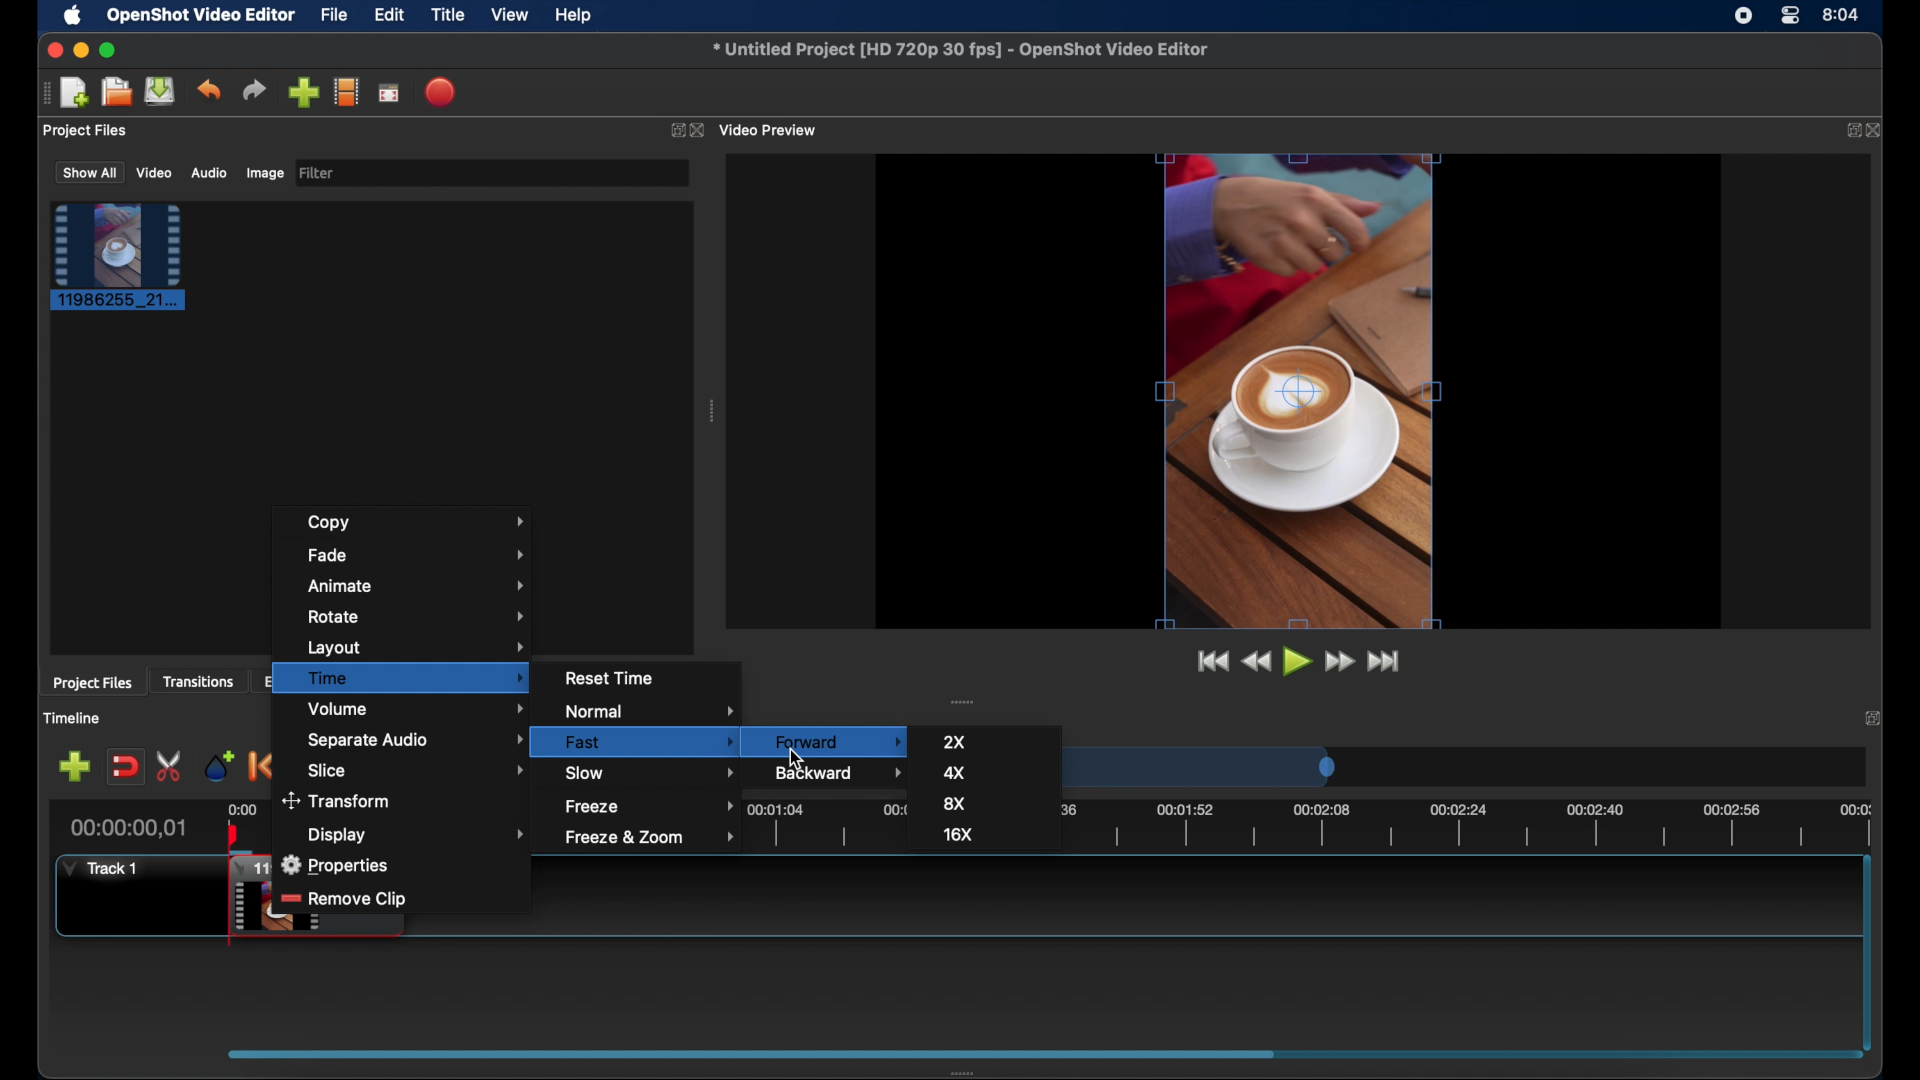 The height and width of the screenshot is (1080, 1920). I want to click on import files, so click(302, 93).